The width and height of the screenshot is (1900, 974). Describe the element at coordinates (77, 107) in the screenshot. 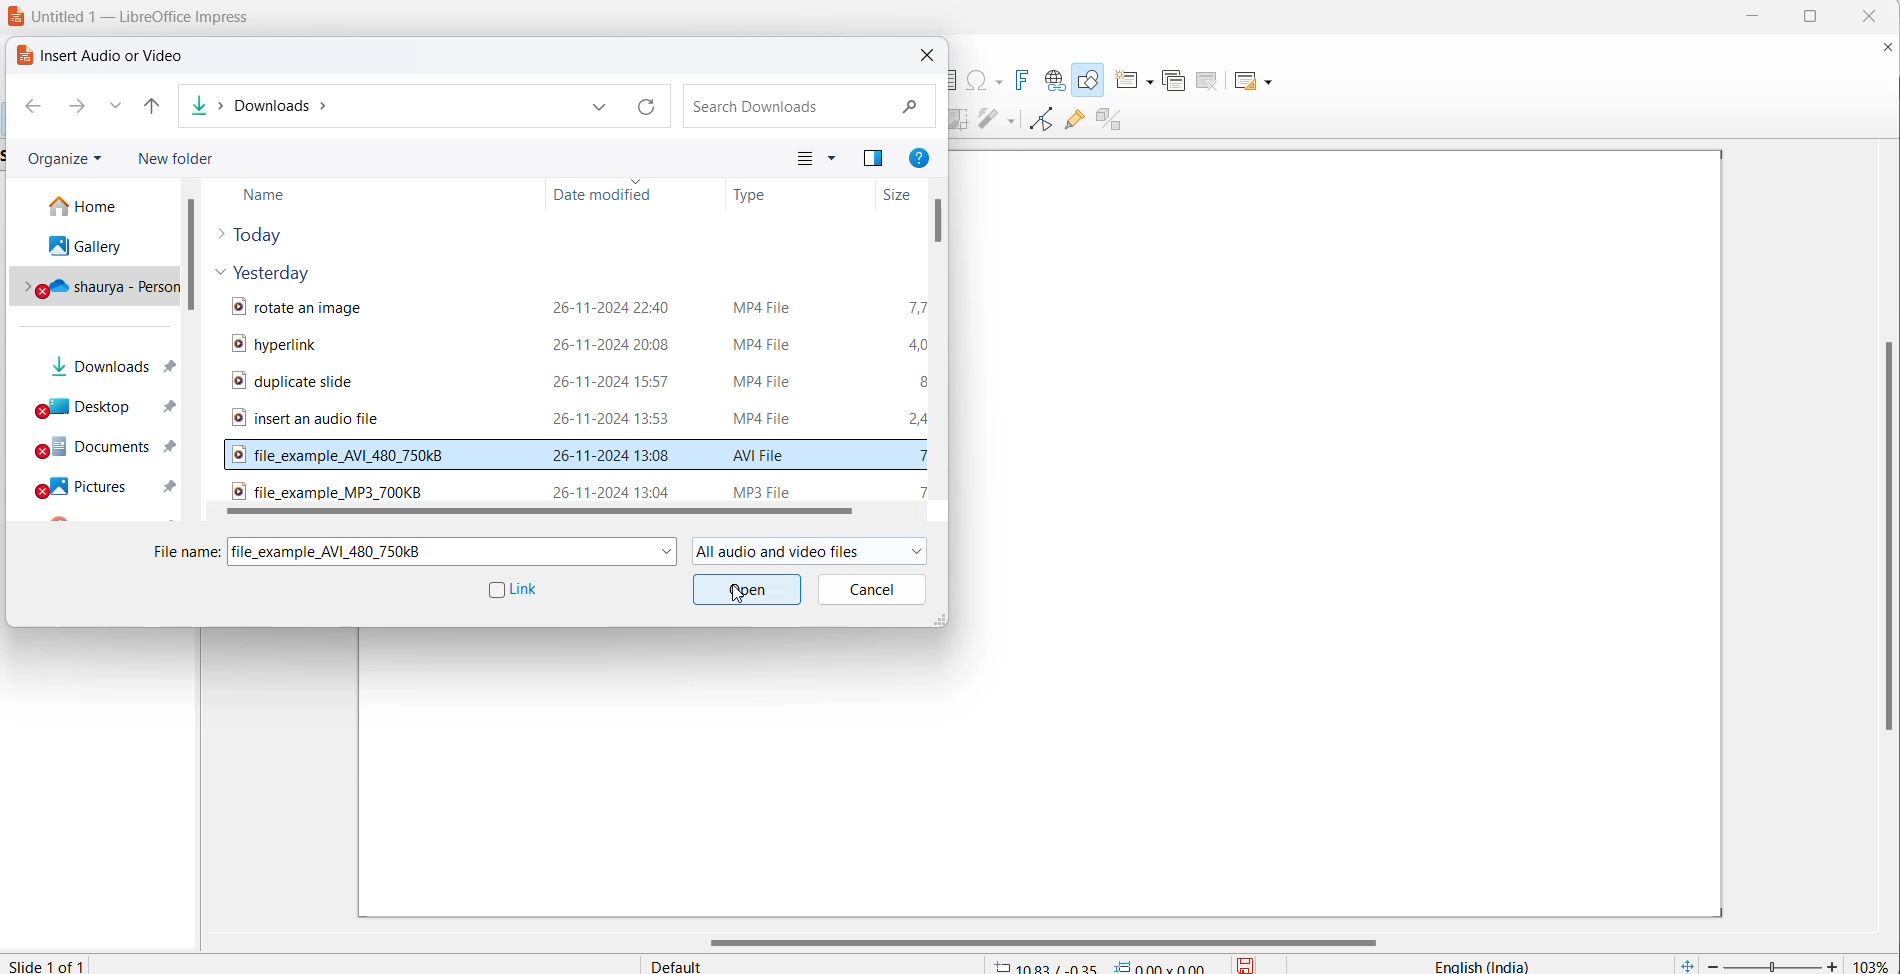

I see `forward` at that location.